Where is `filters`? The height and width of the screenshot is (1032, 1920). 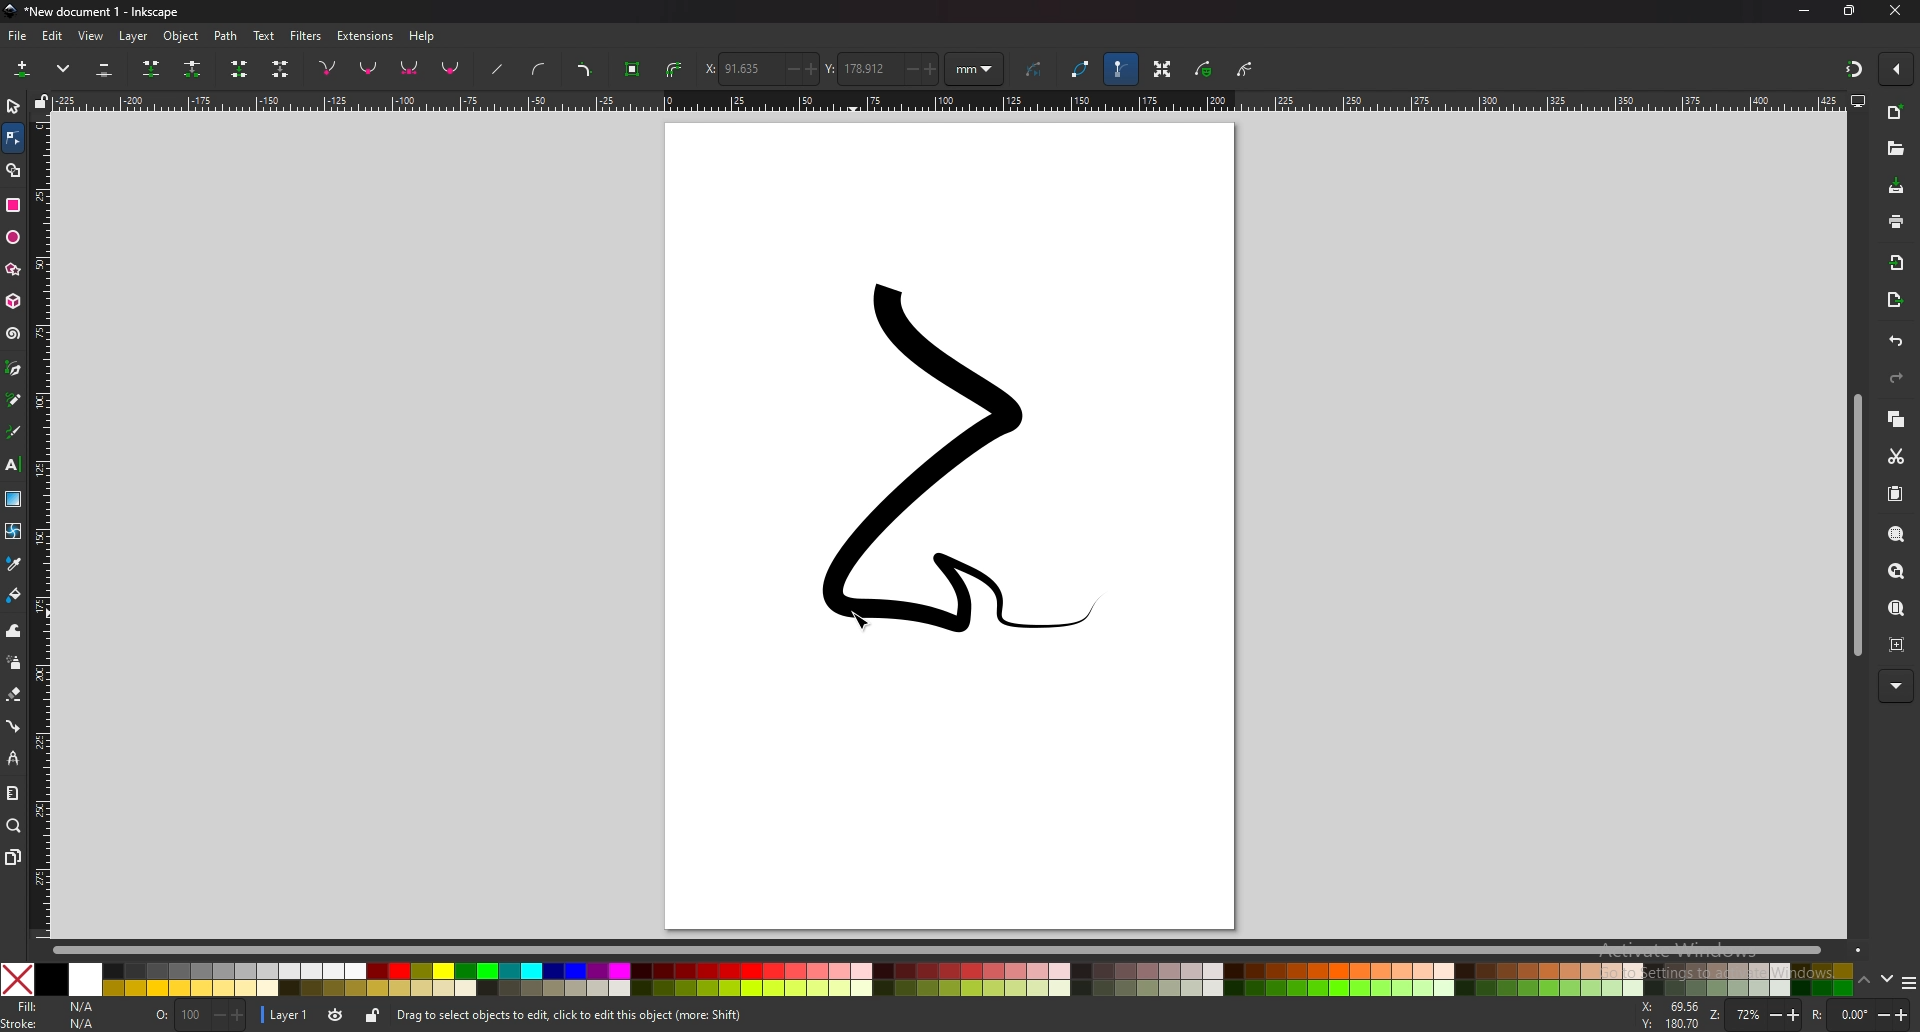 filters is located at coordinates (306, 36).